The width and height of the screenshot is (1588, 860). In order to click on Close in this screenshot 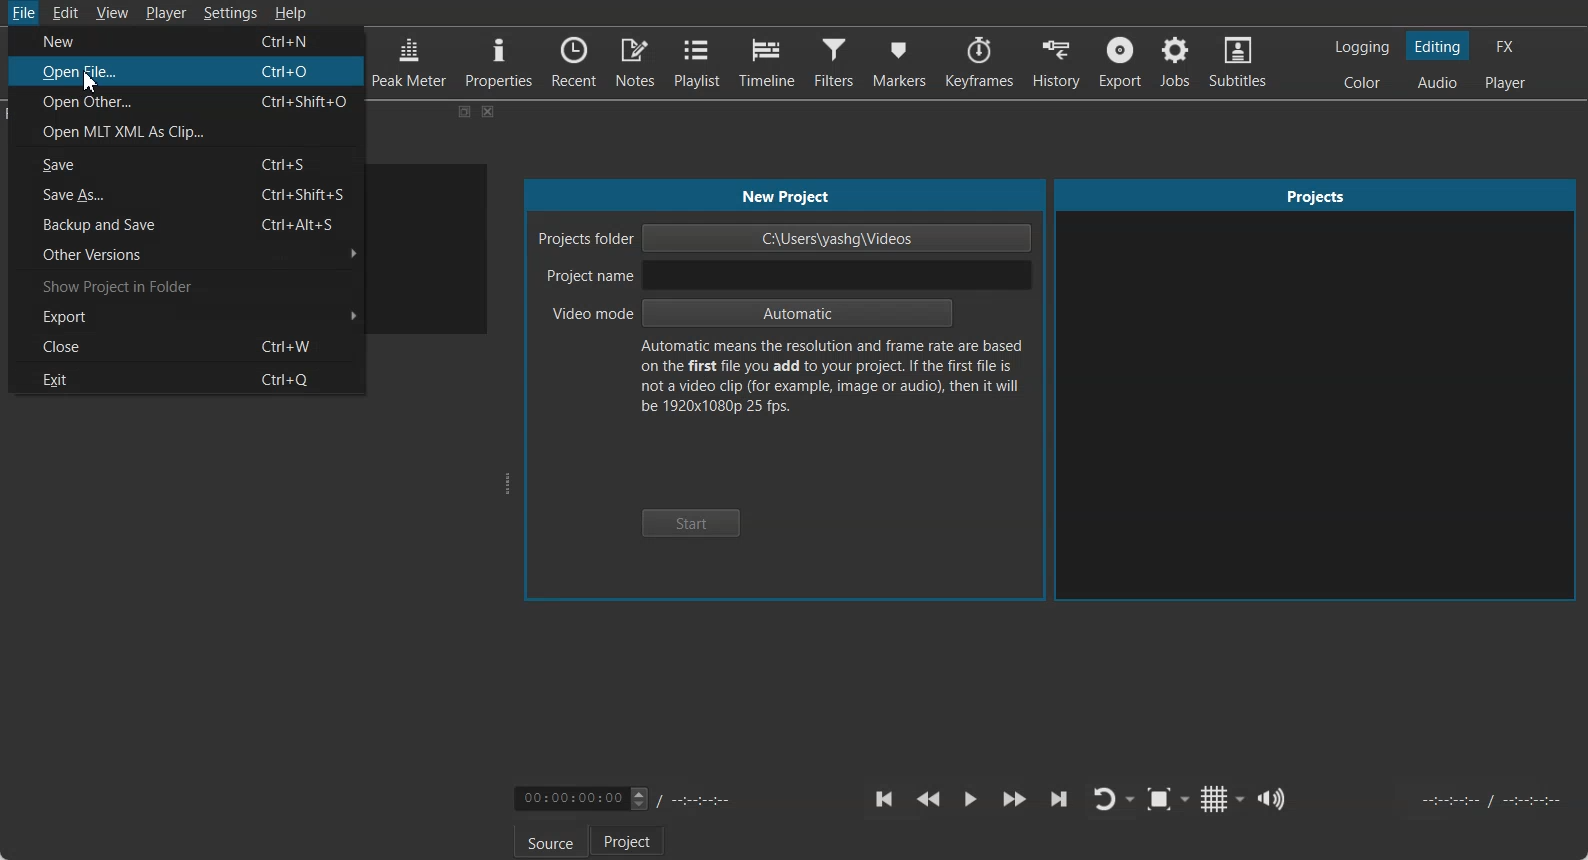, I will do `click(112, 345)`.